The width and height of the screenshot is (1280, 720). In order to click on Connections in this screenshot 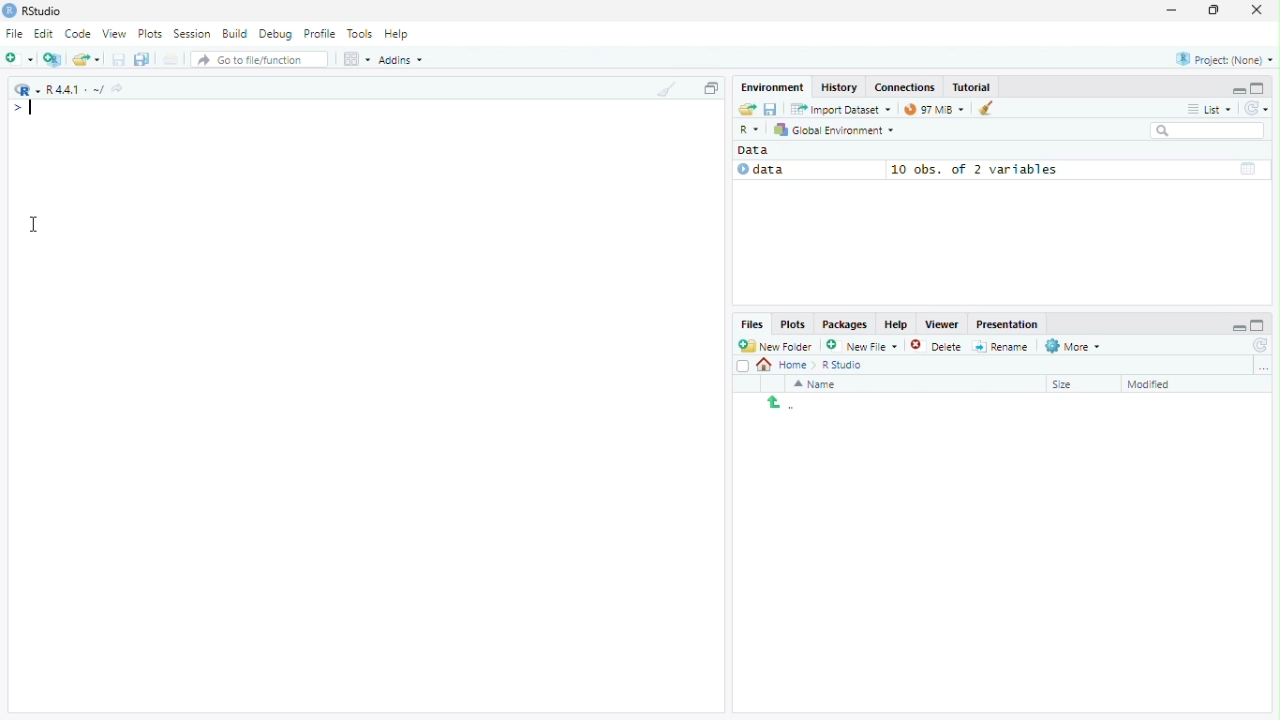, I will do `click(904, 87)`.